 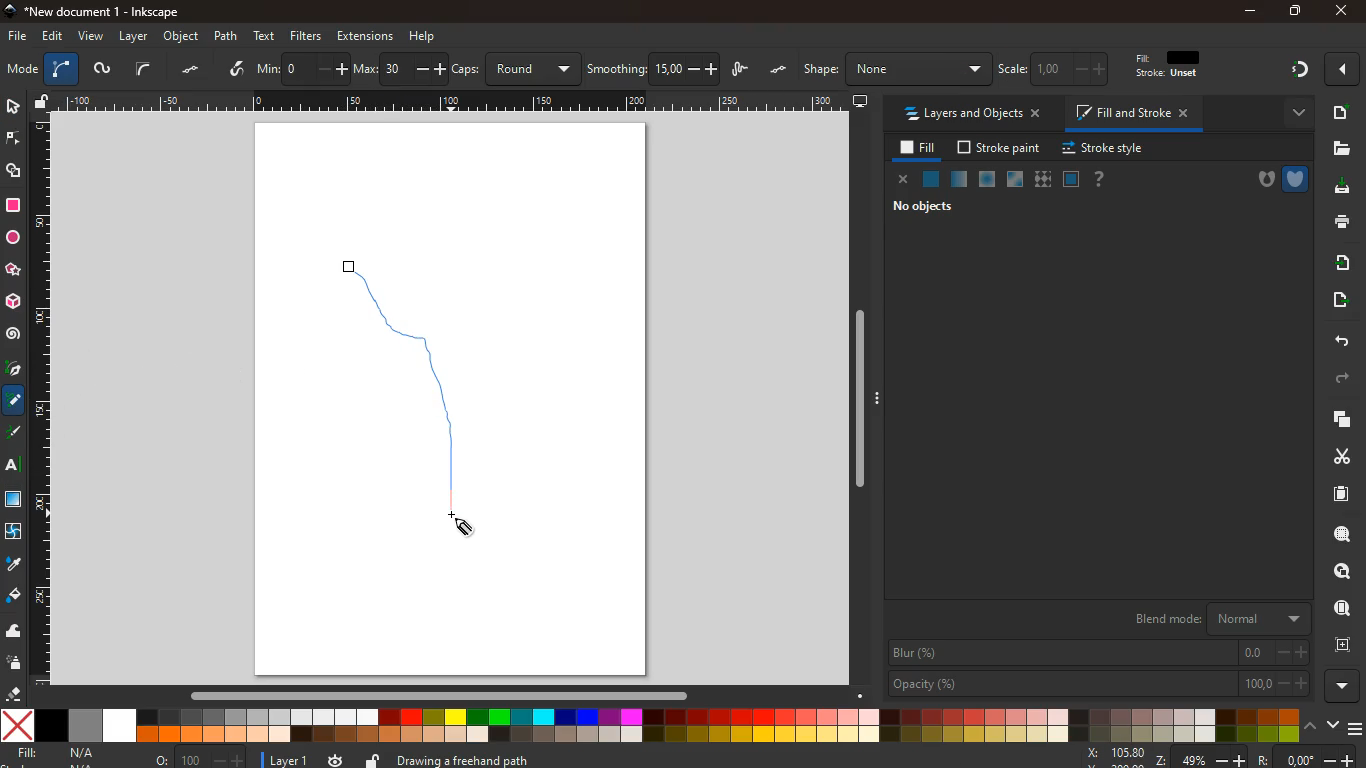 I want to click on pick, so click(x=13, y=370).